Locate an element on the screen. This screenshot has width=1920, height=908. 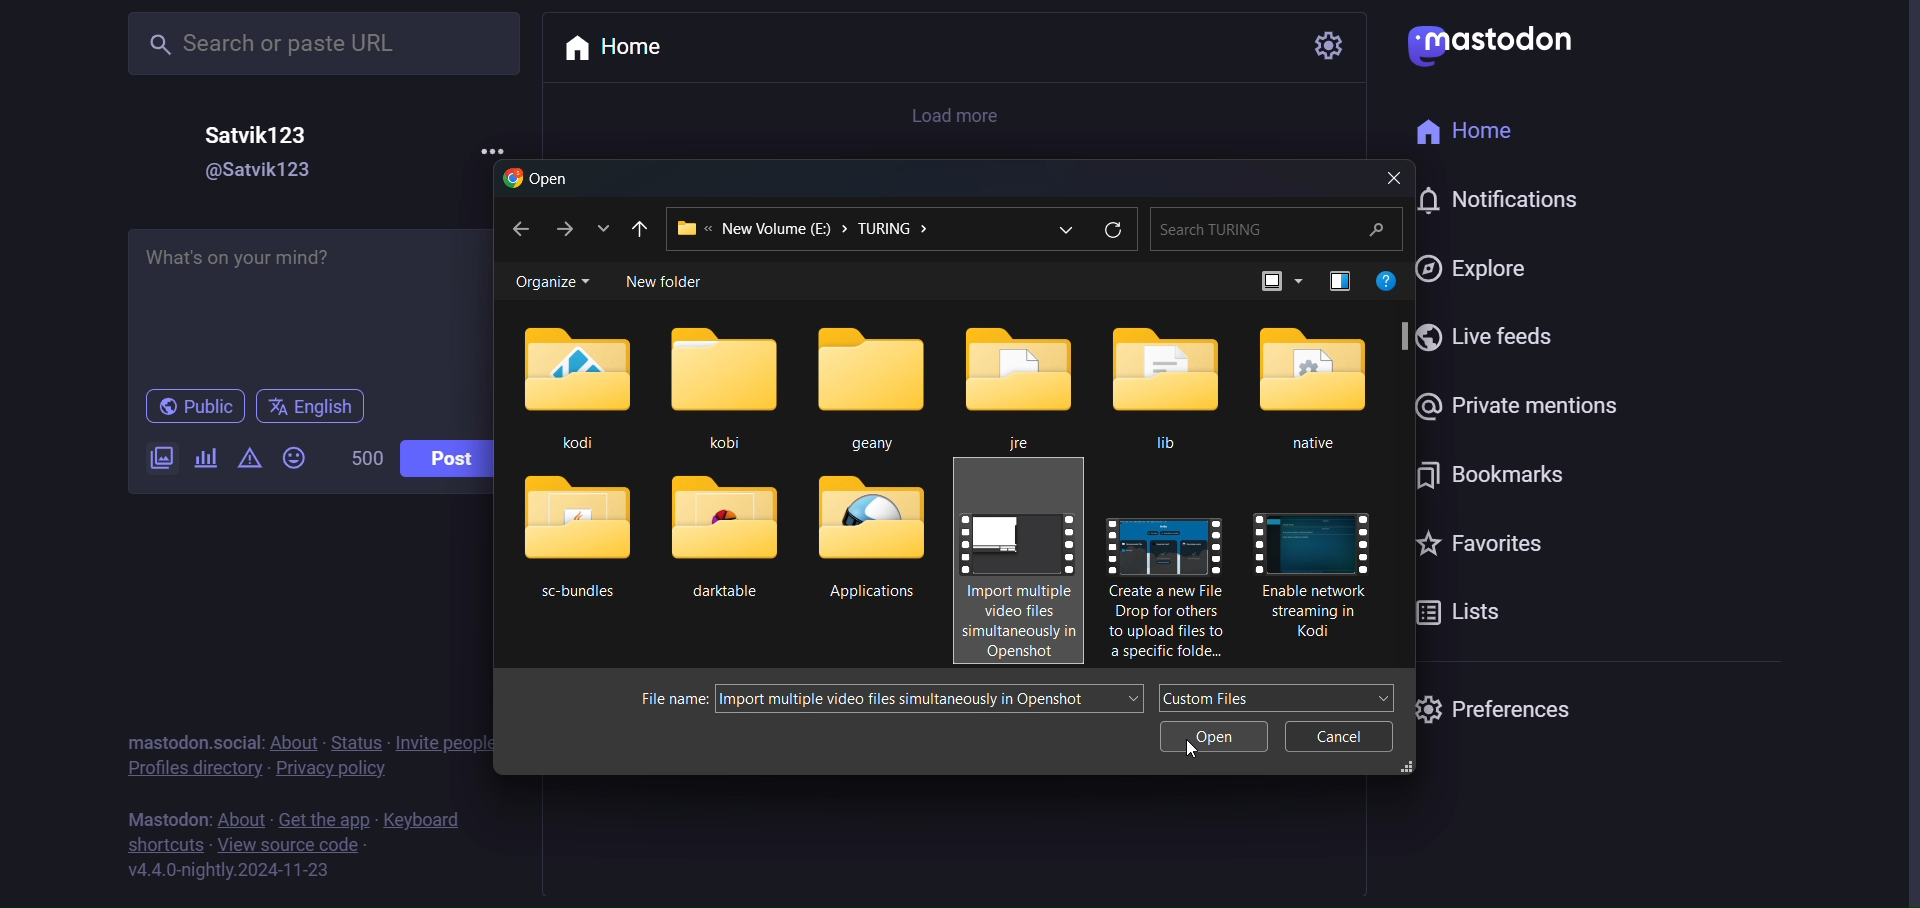
preferences is located at coordinates (1498, 708).